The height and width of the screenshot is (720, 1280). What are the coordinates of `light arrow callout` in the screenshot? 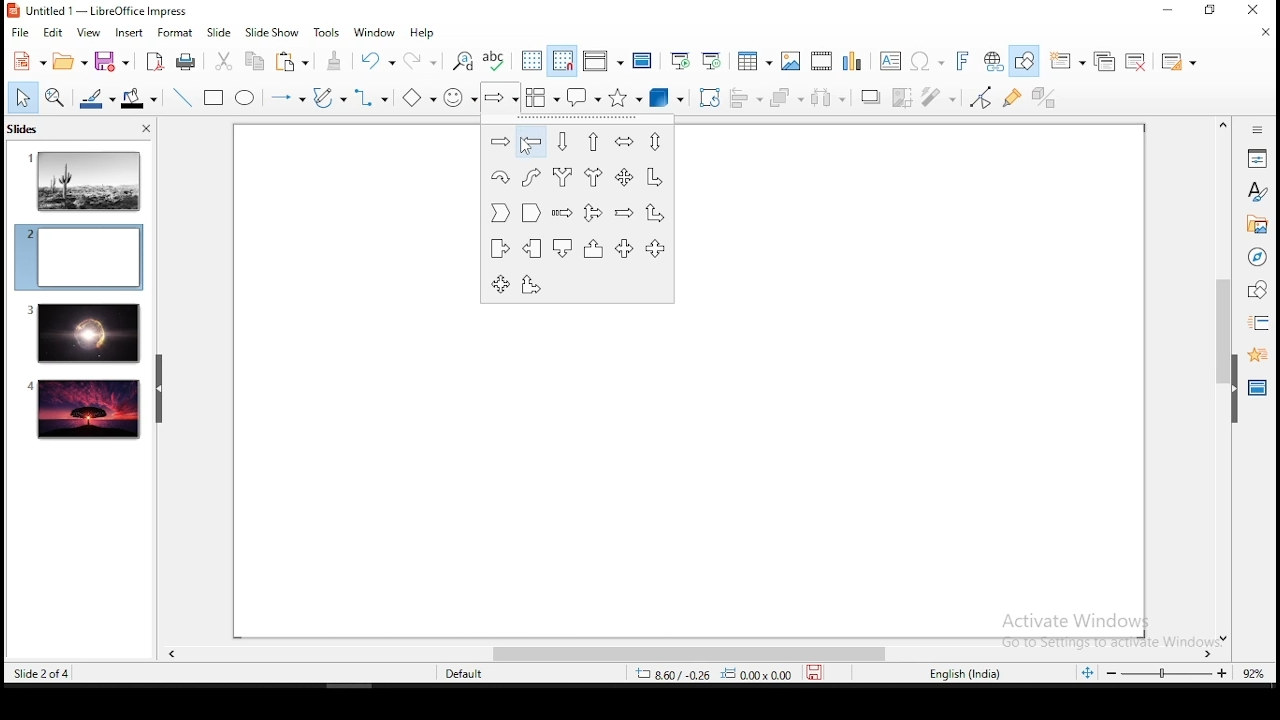 It's located at (533, 248).